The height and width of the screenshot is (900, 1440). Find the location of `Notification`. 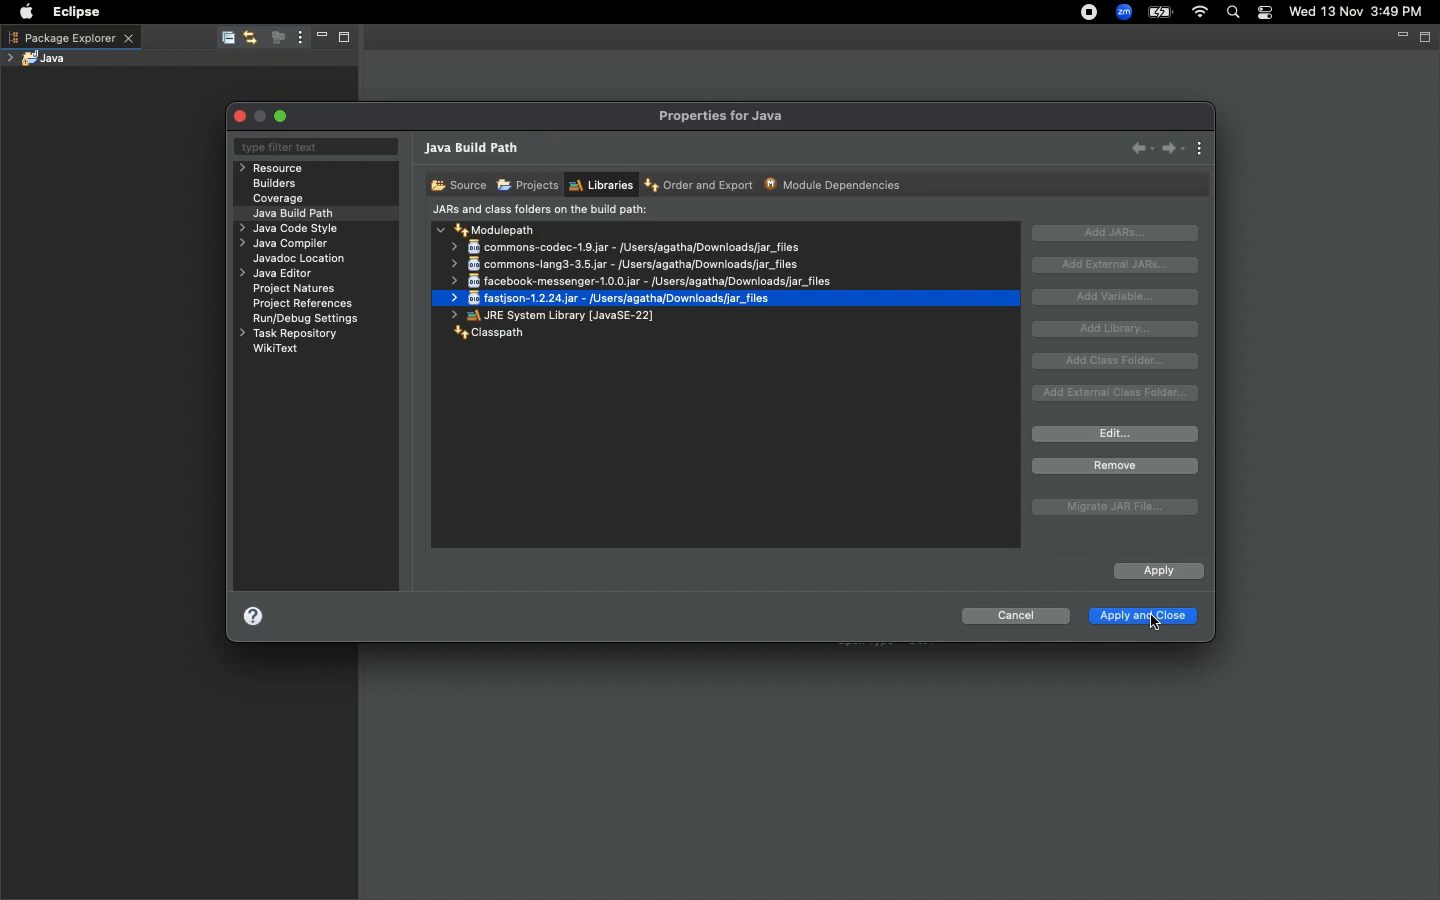

Notification is located at coordinates (1267, 13).